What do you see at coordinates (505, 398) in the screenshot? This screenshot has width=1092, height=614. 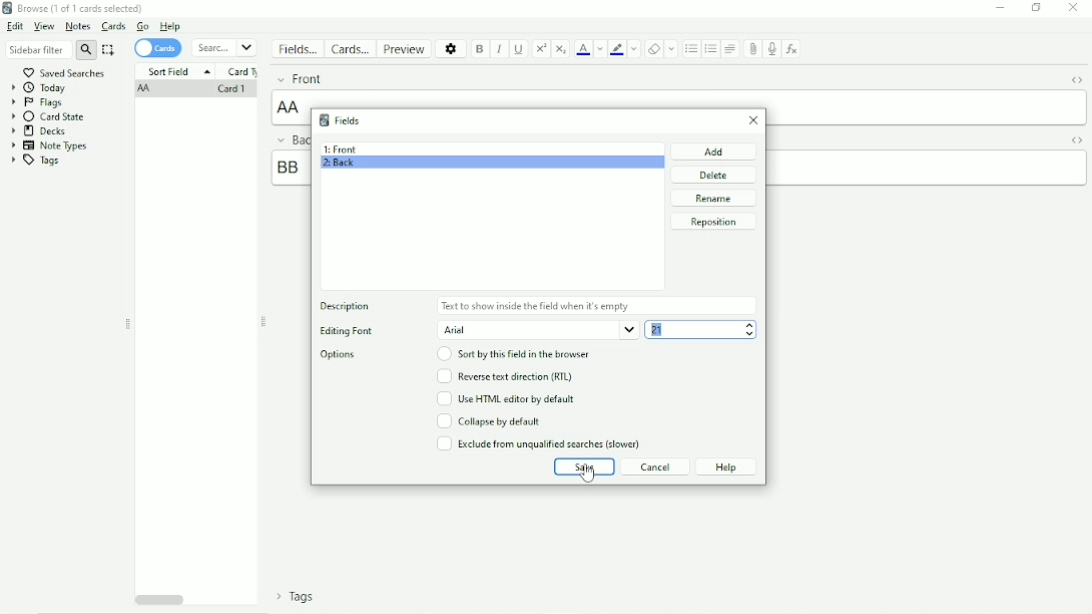 I see `Use HTML editor by default` at bounding box center [505, 398].